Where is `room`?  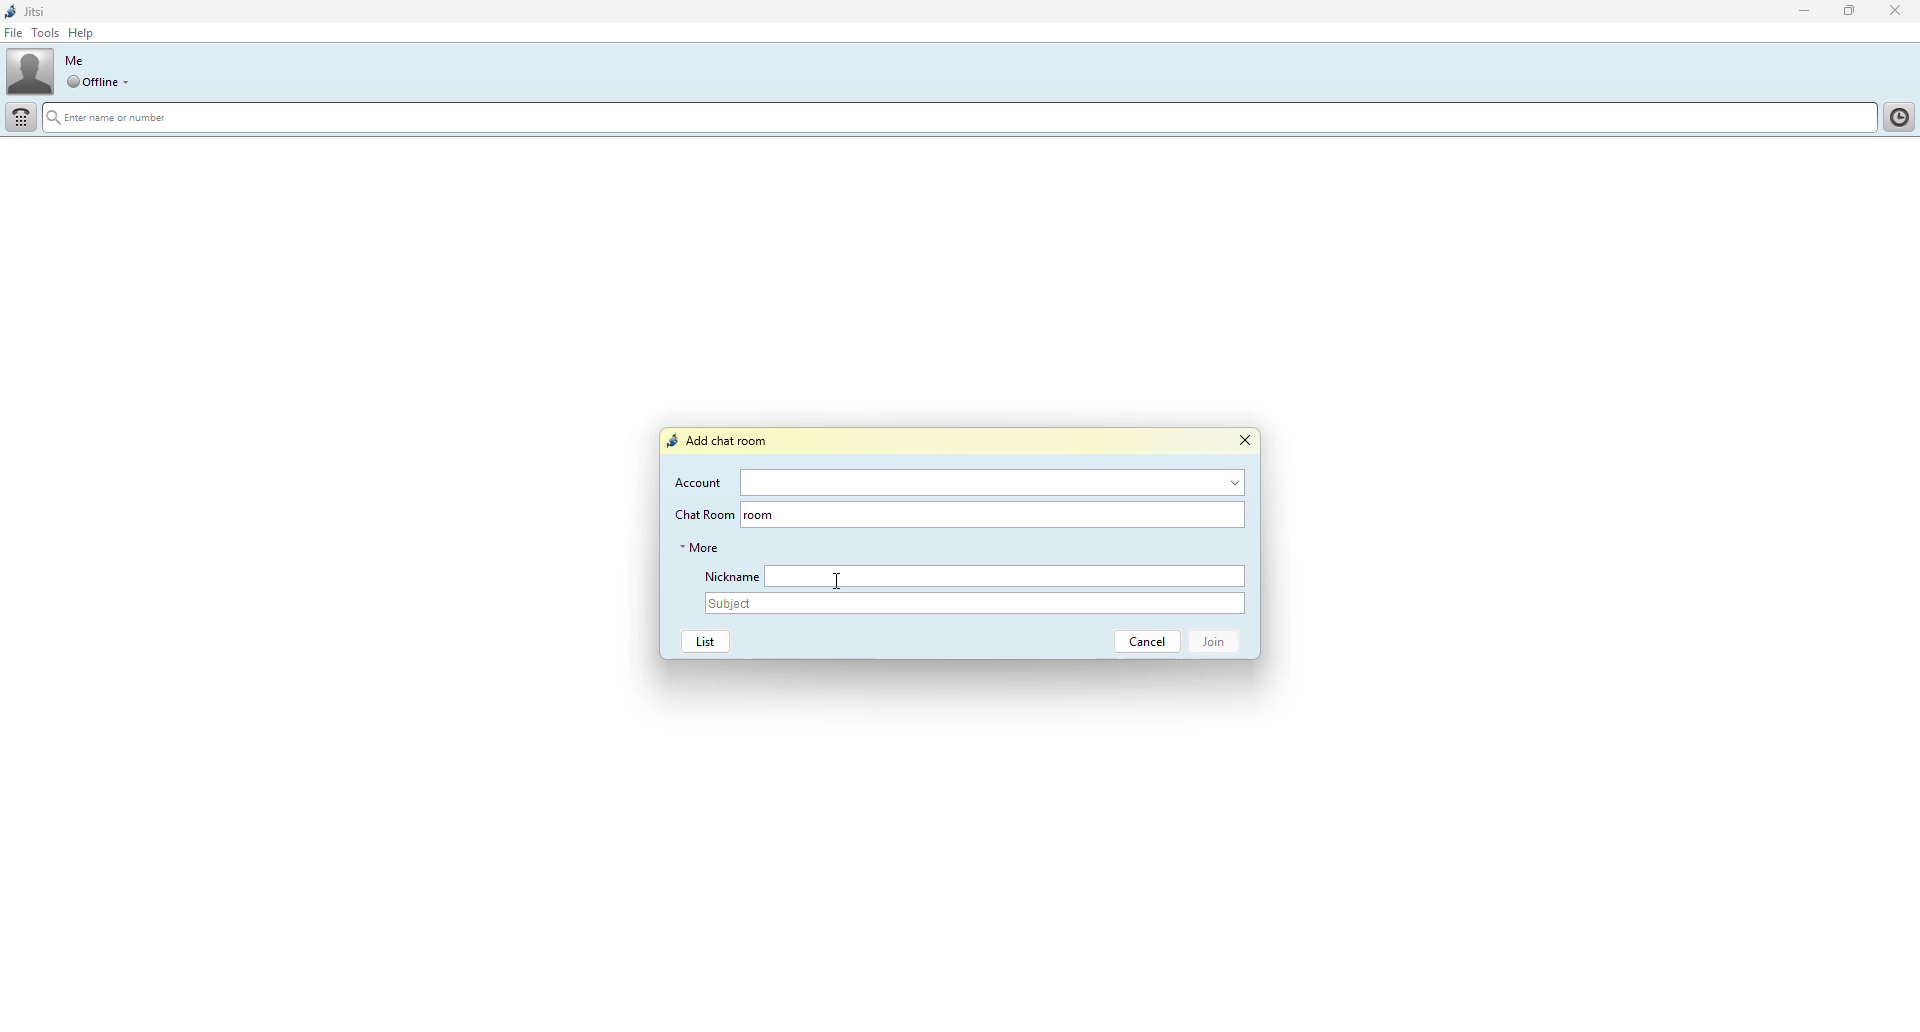 room is located at coordinates (759, 515).